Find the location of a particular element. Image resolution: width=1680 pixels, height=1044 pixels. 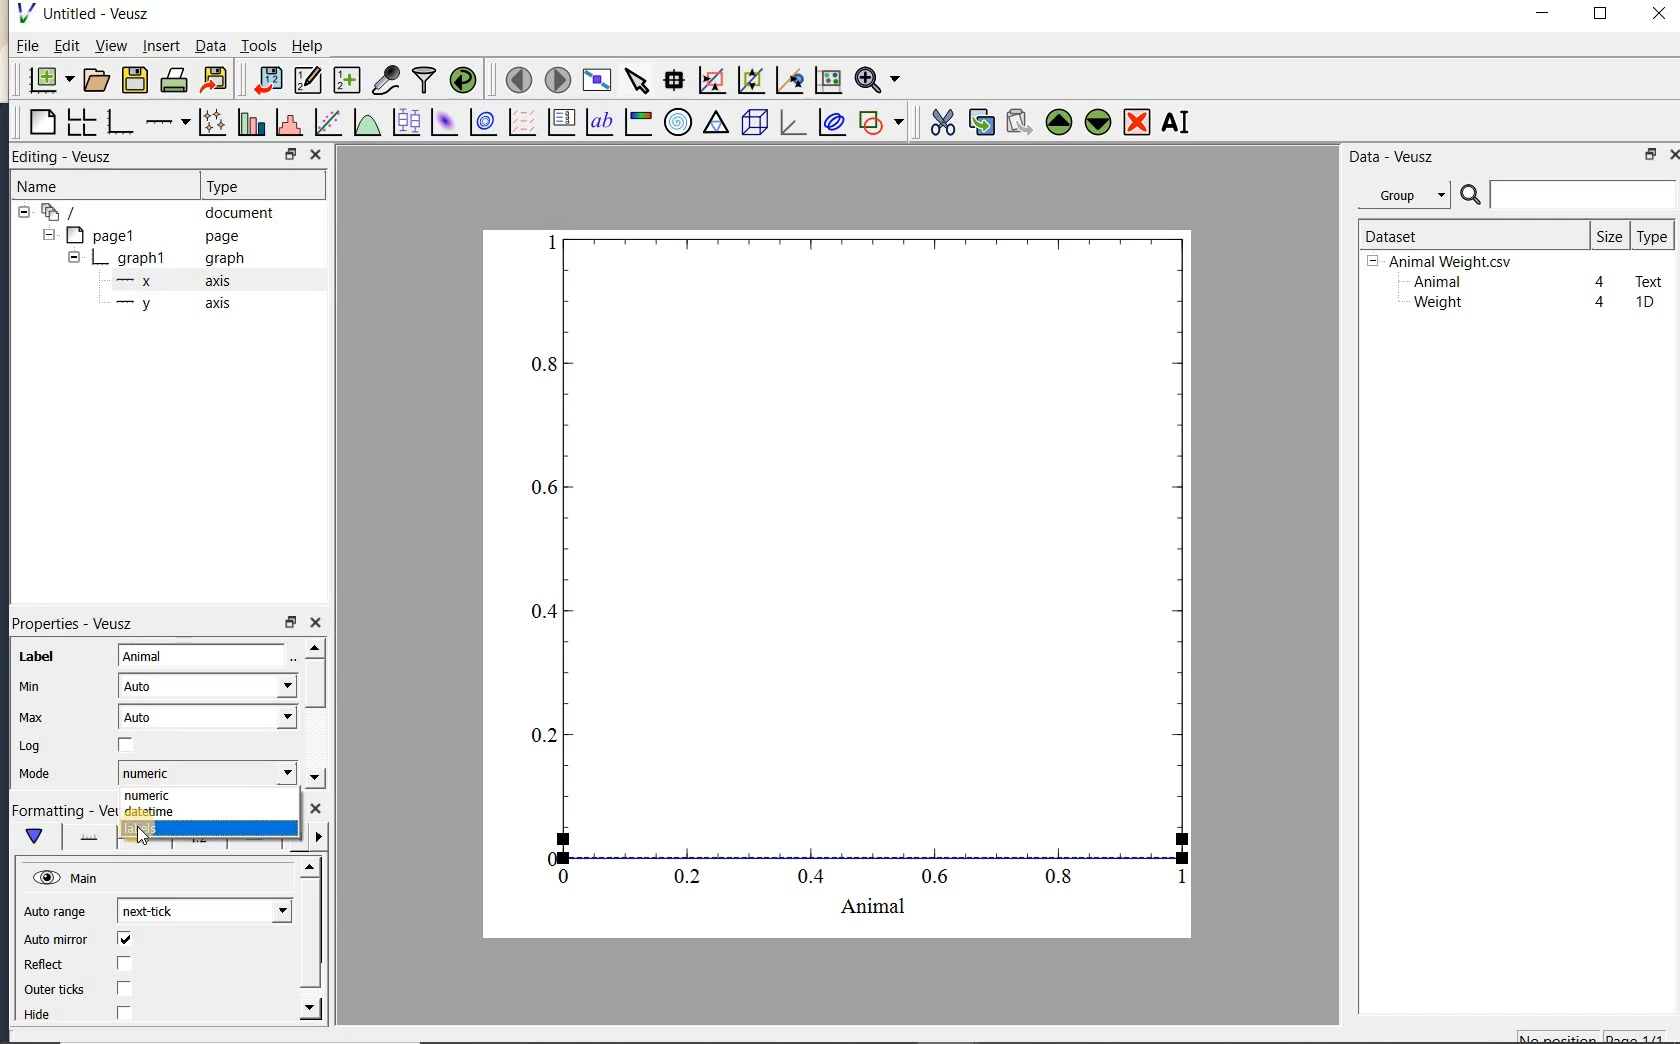

axis line is located at coordinates (85, 837).